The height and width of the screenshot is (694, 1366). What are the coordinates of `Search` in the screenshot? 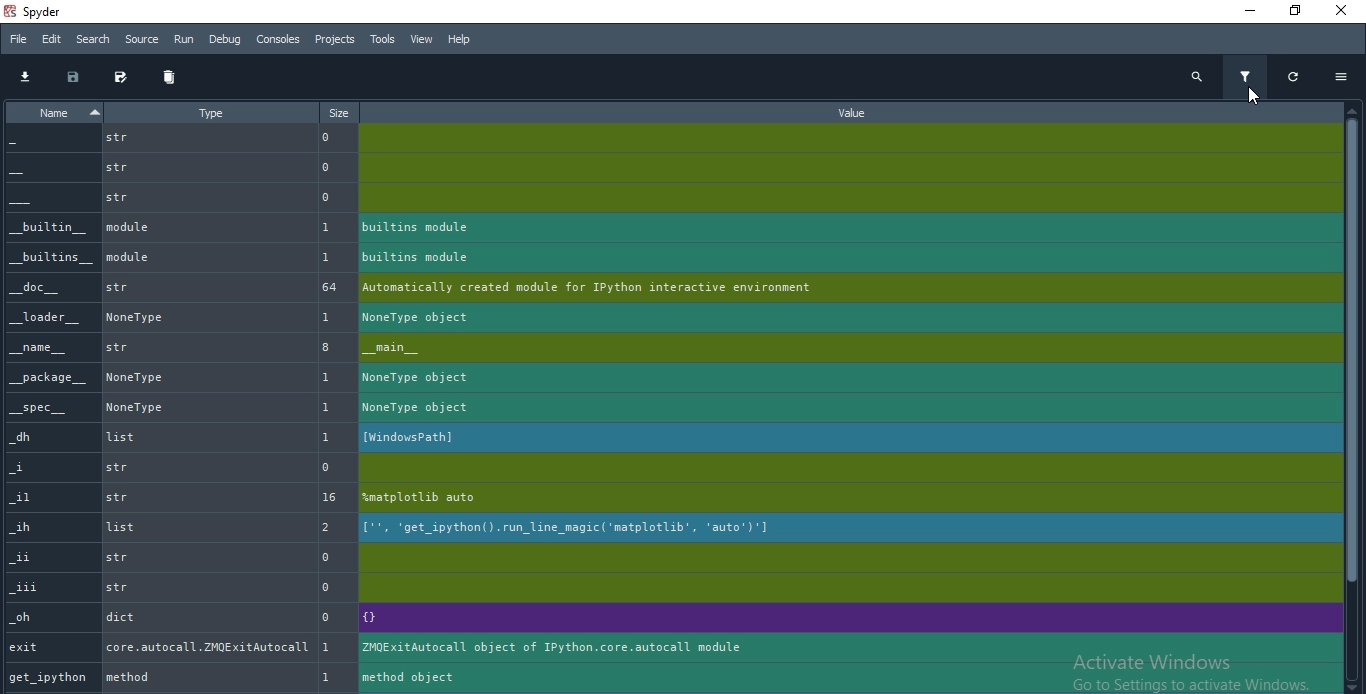 It's located at (95, 39).